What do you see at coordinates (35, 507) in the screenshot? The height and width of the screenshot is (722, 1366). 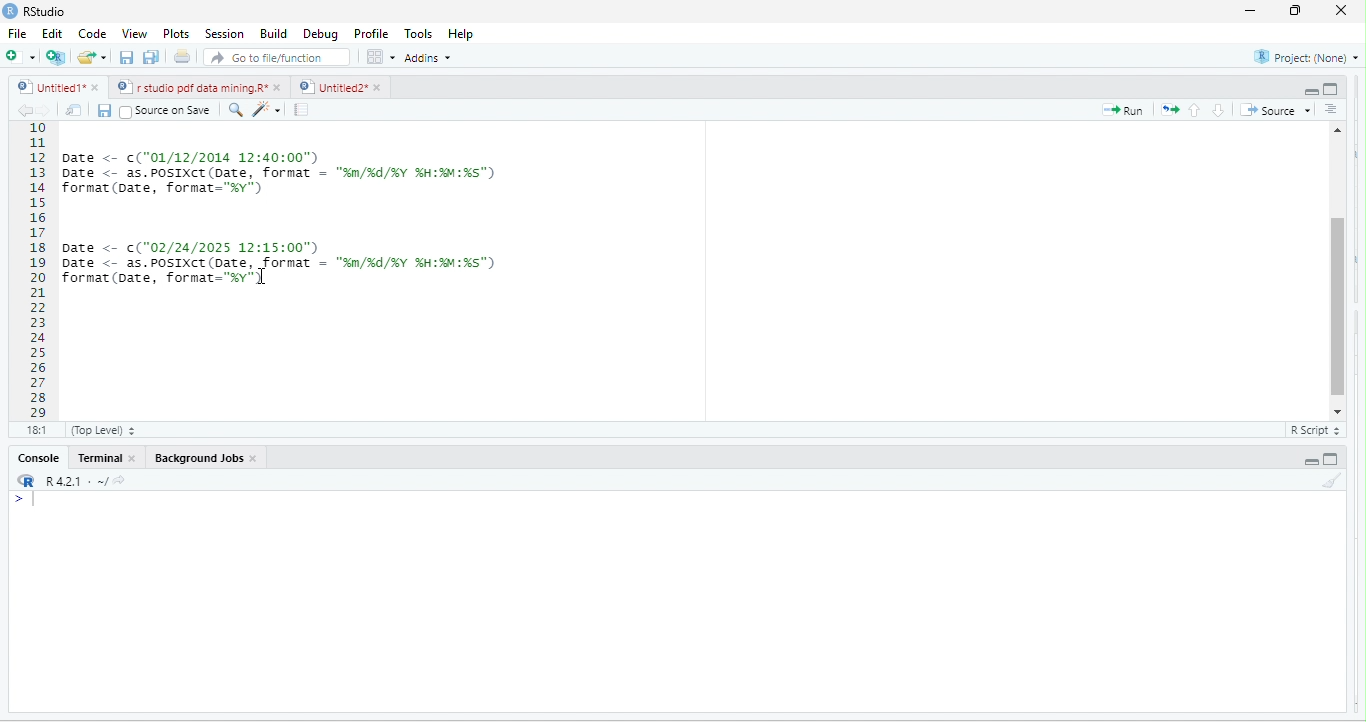 I see `typing cursor` at bounding box center [35, 507].